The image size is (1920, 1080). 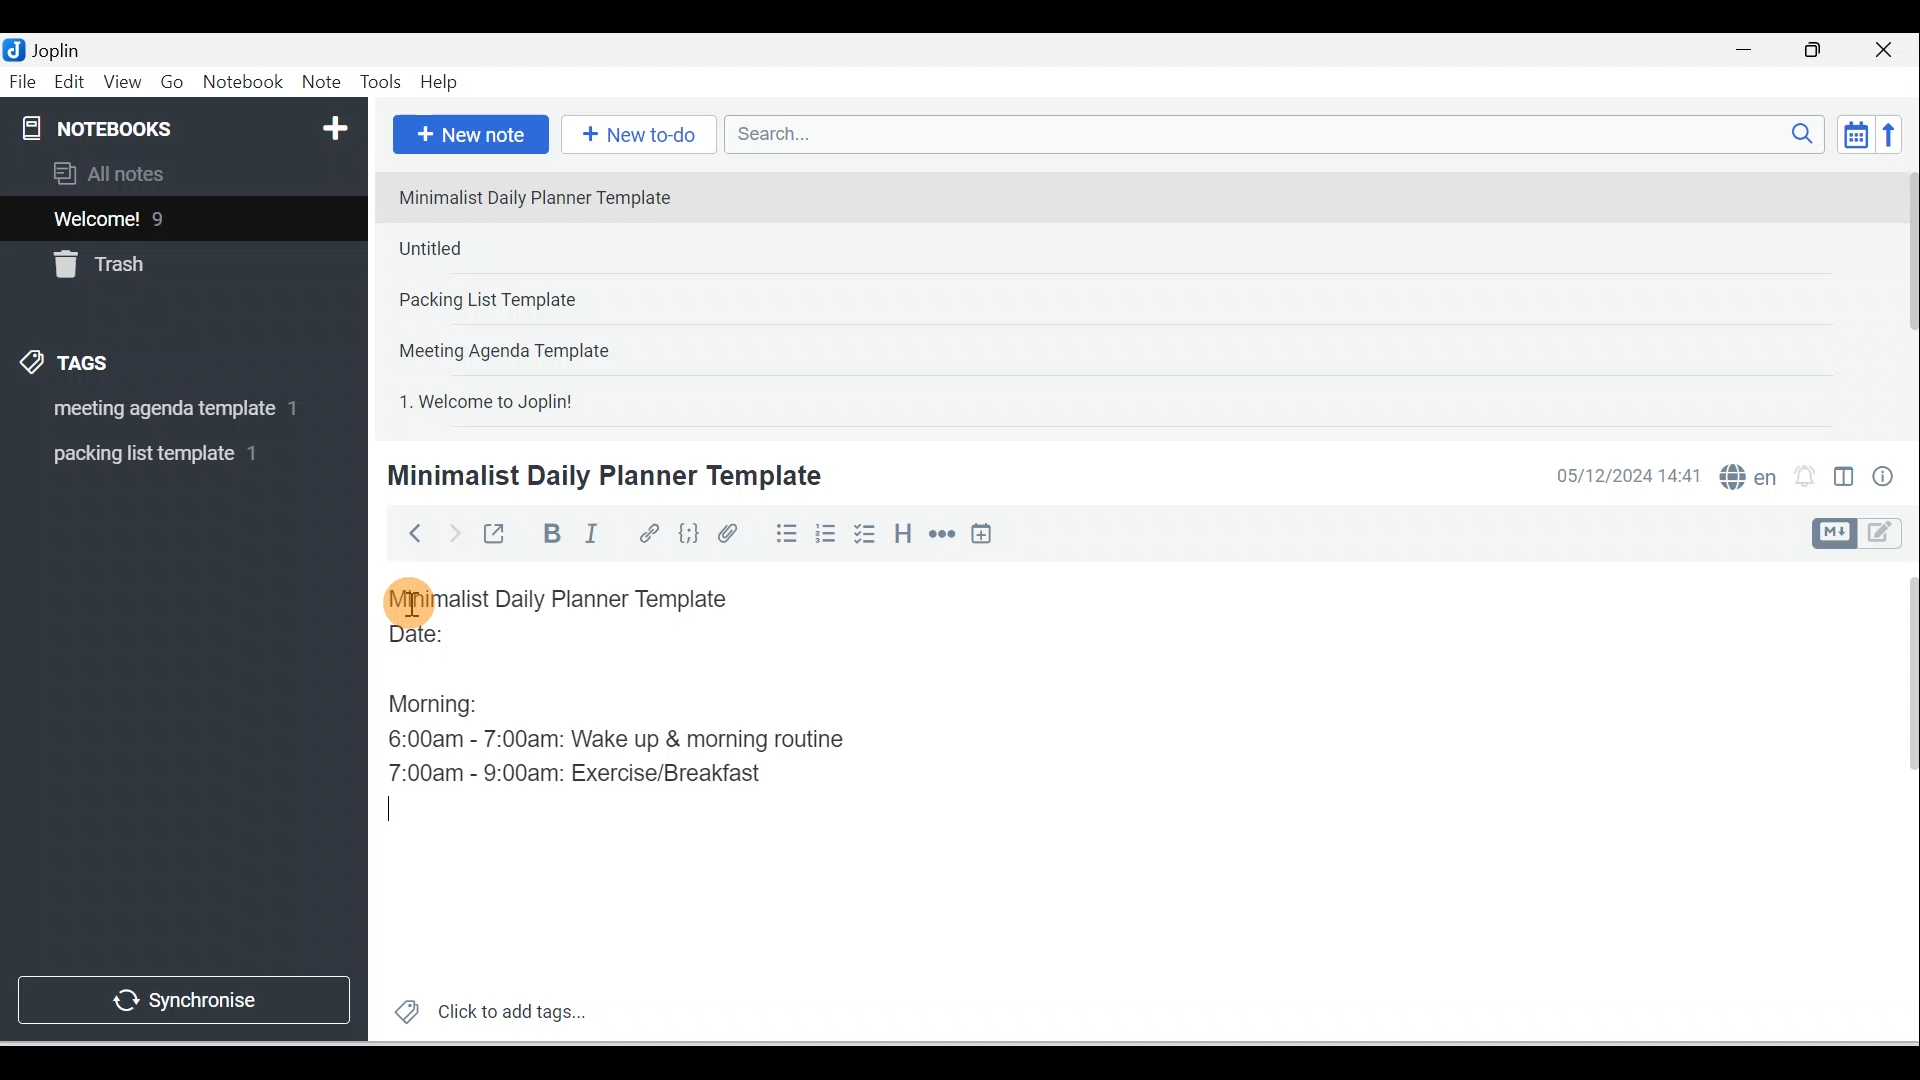 What do you see at coordinates (1844, 480) in the screenshot?
I see `Toggle editors` at bounding box center [1844, 480].